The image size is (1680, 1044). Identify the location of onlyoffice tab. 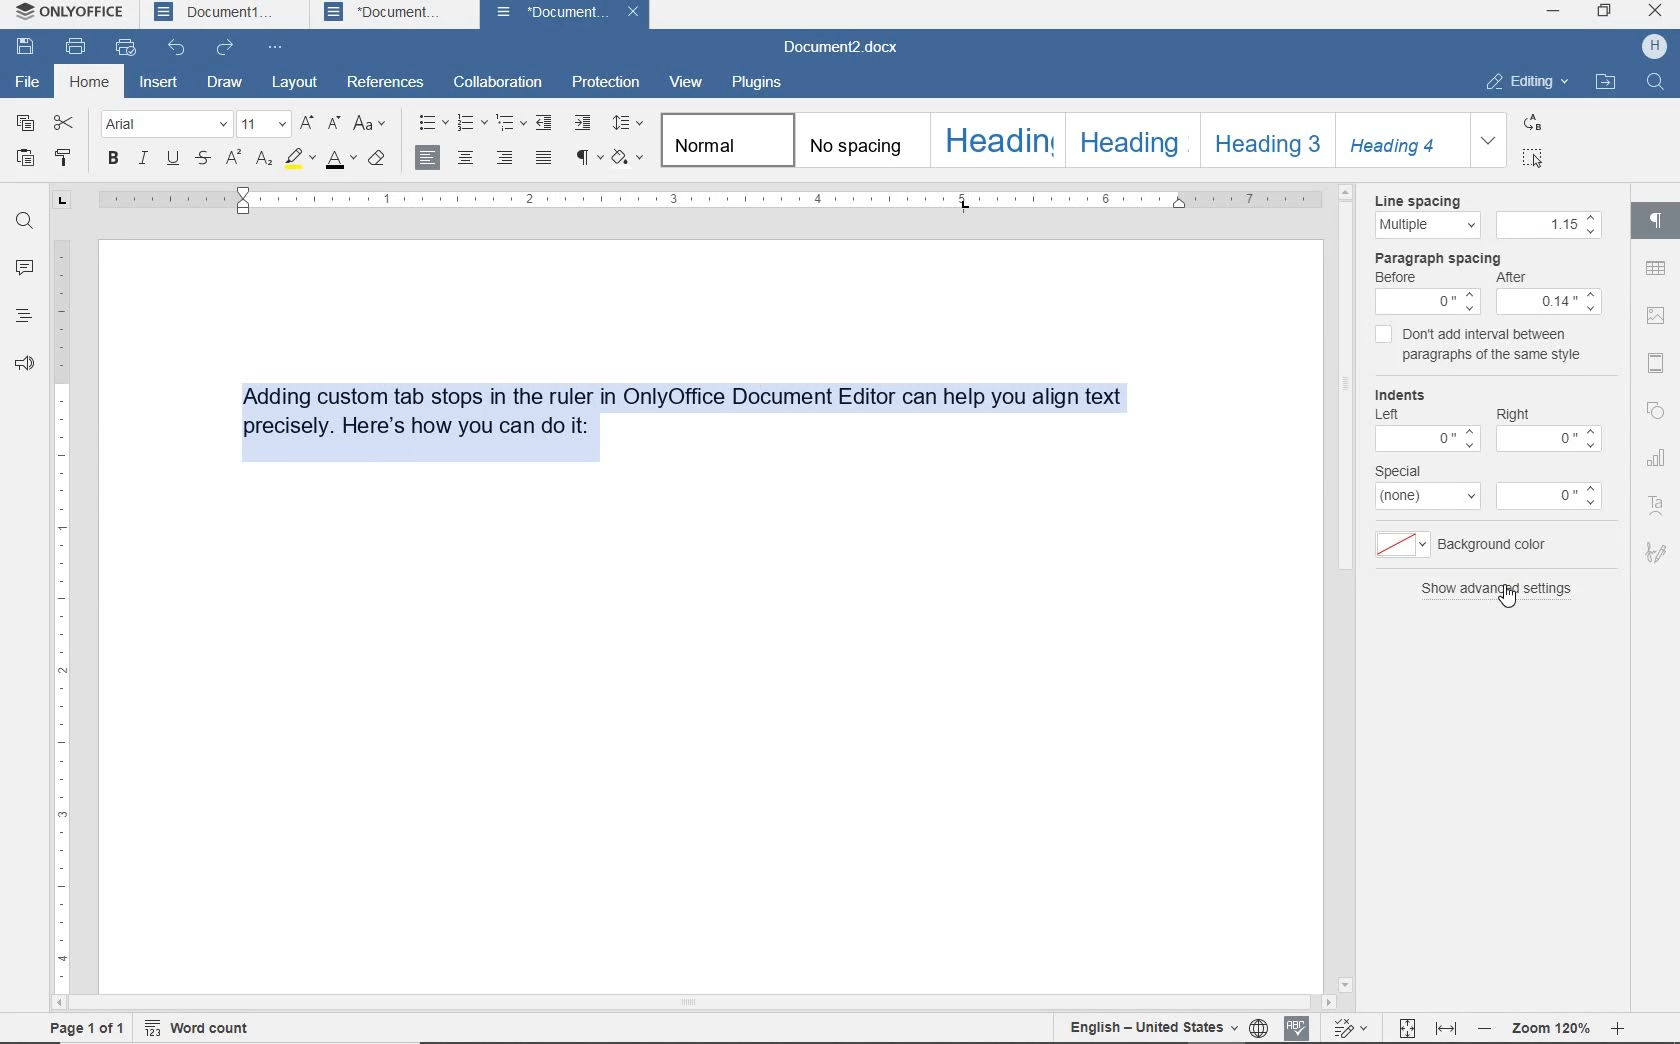
(66, 14).